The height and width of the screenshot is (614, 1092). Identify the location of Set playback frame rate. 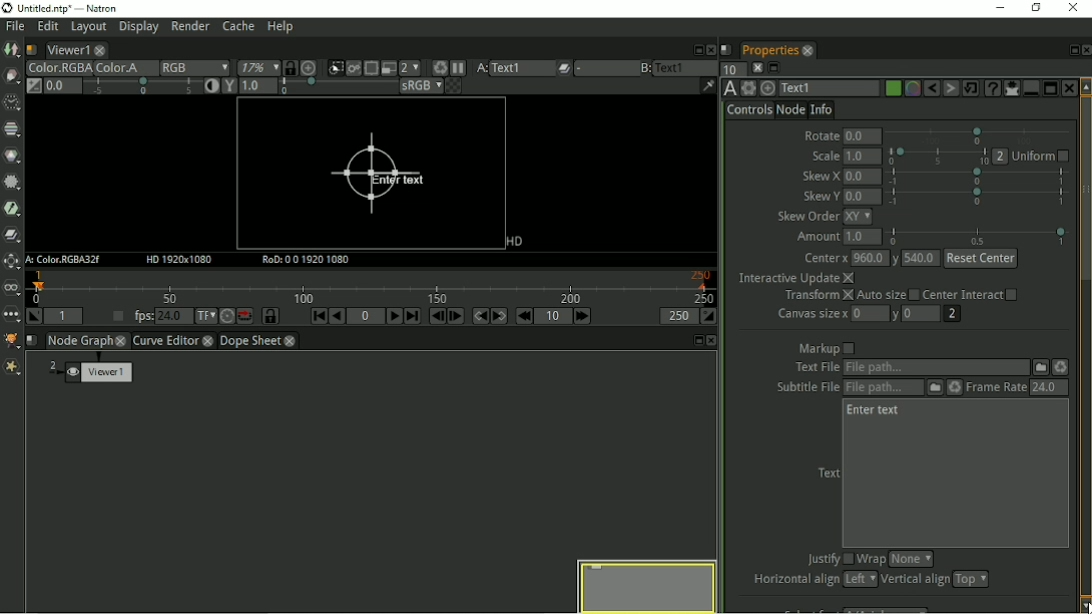
(115, 317).